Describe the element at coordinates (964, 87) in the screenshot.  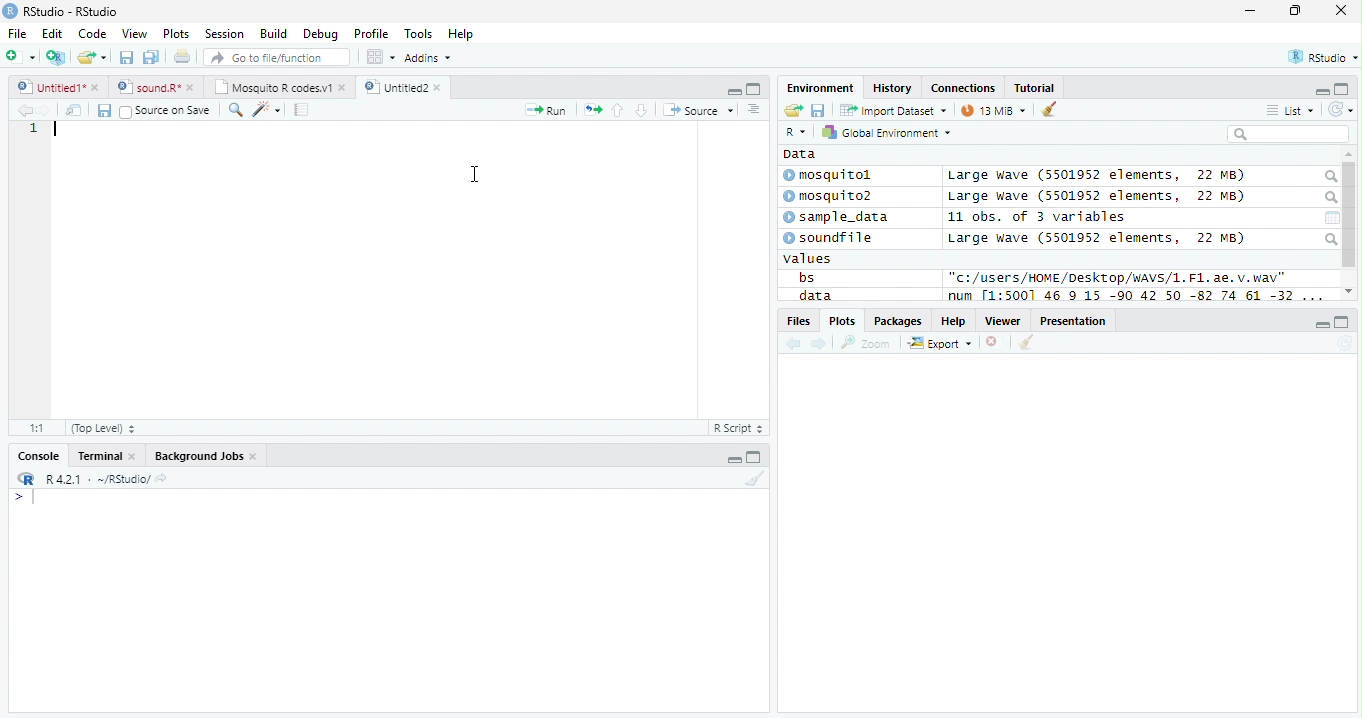
I see `Connections` at that location.